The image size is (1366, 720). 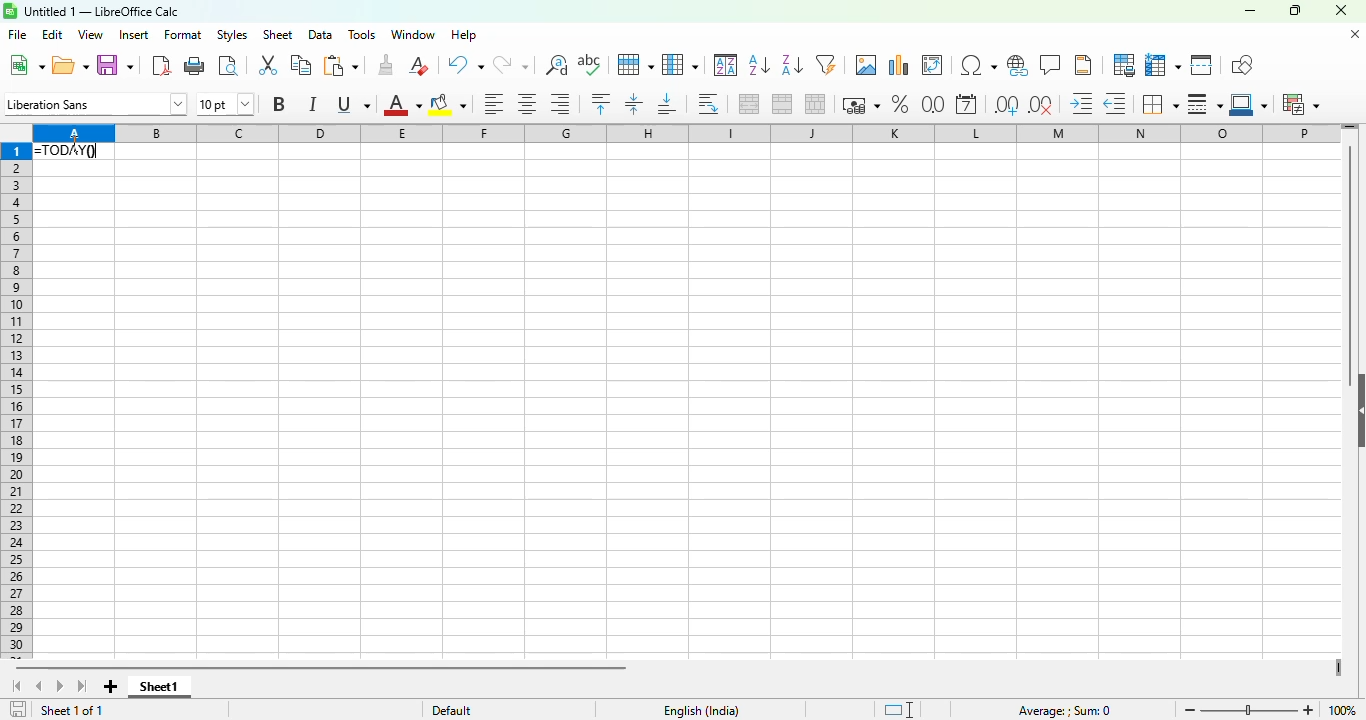 What do you see at coordinates (340, 66) in the screenshot?
I see `paste` at bounding box center [340, 66].